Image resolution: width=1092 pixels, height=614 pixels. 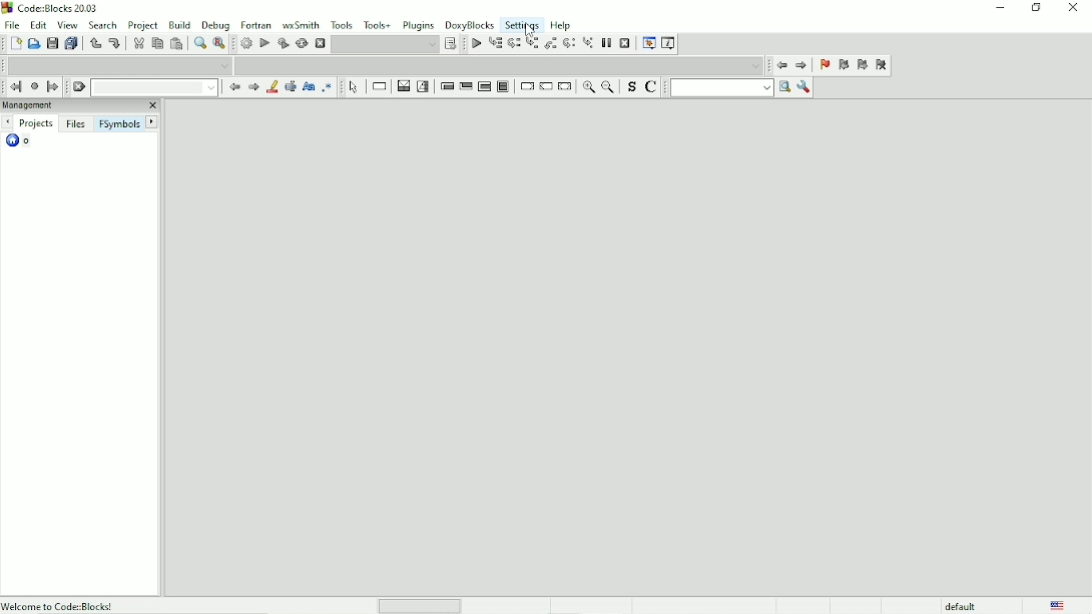 I want to click on Debugging windows, so click(x=648, y=43).